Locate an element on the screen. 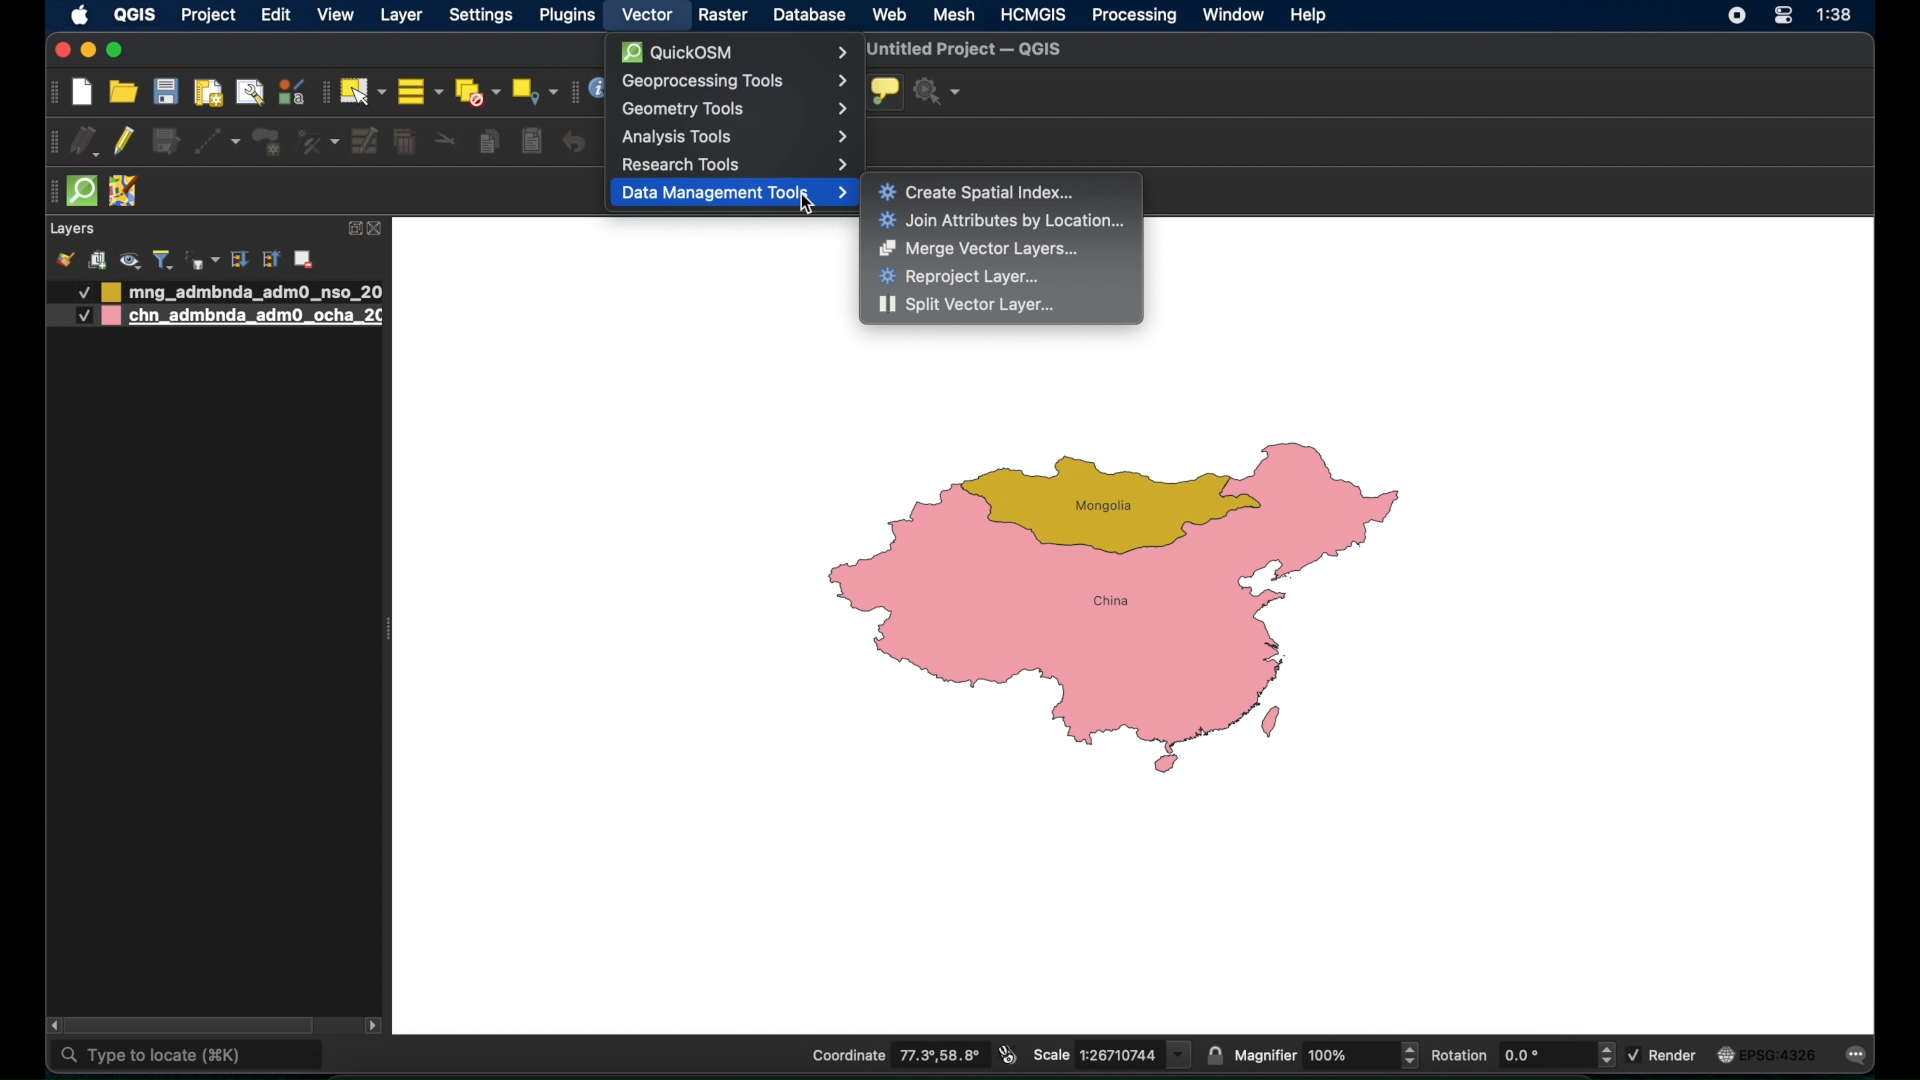 This screenshot has width=1920, height=1080. EPSG: 4326 is located at coordinates (1766, 1054).